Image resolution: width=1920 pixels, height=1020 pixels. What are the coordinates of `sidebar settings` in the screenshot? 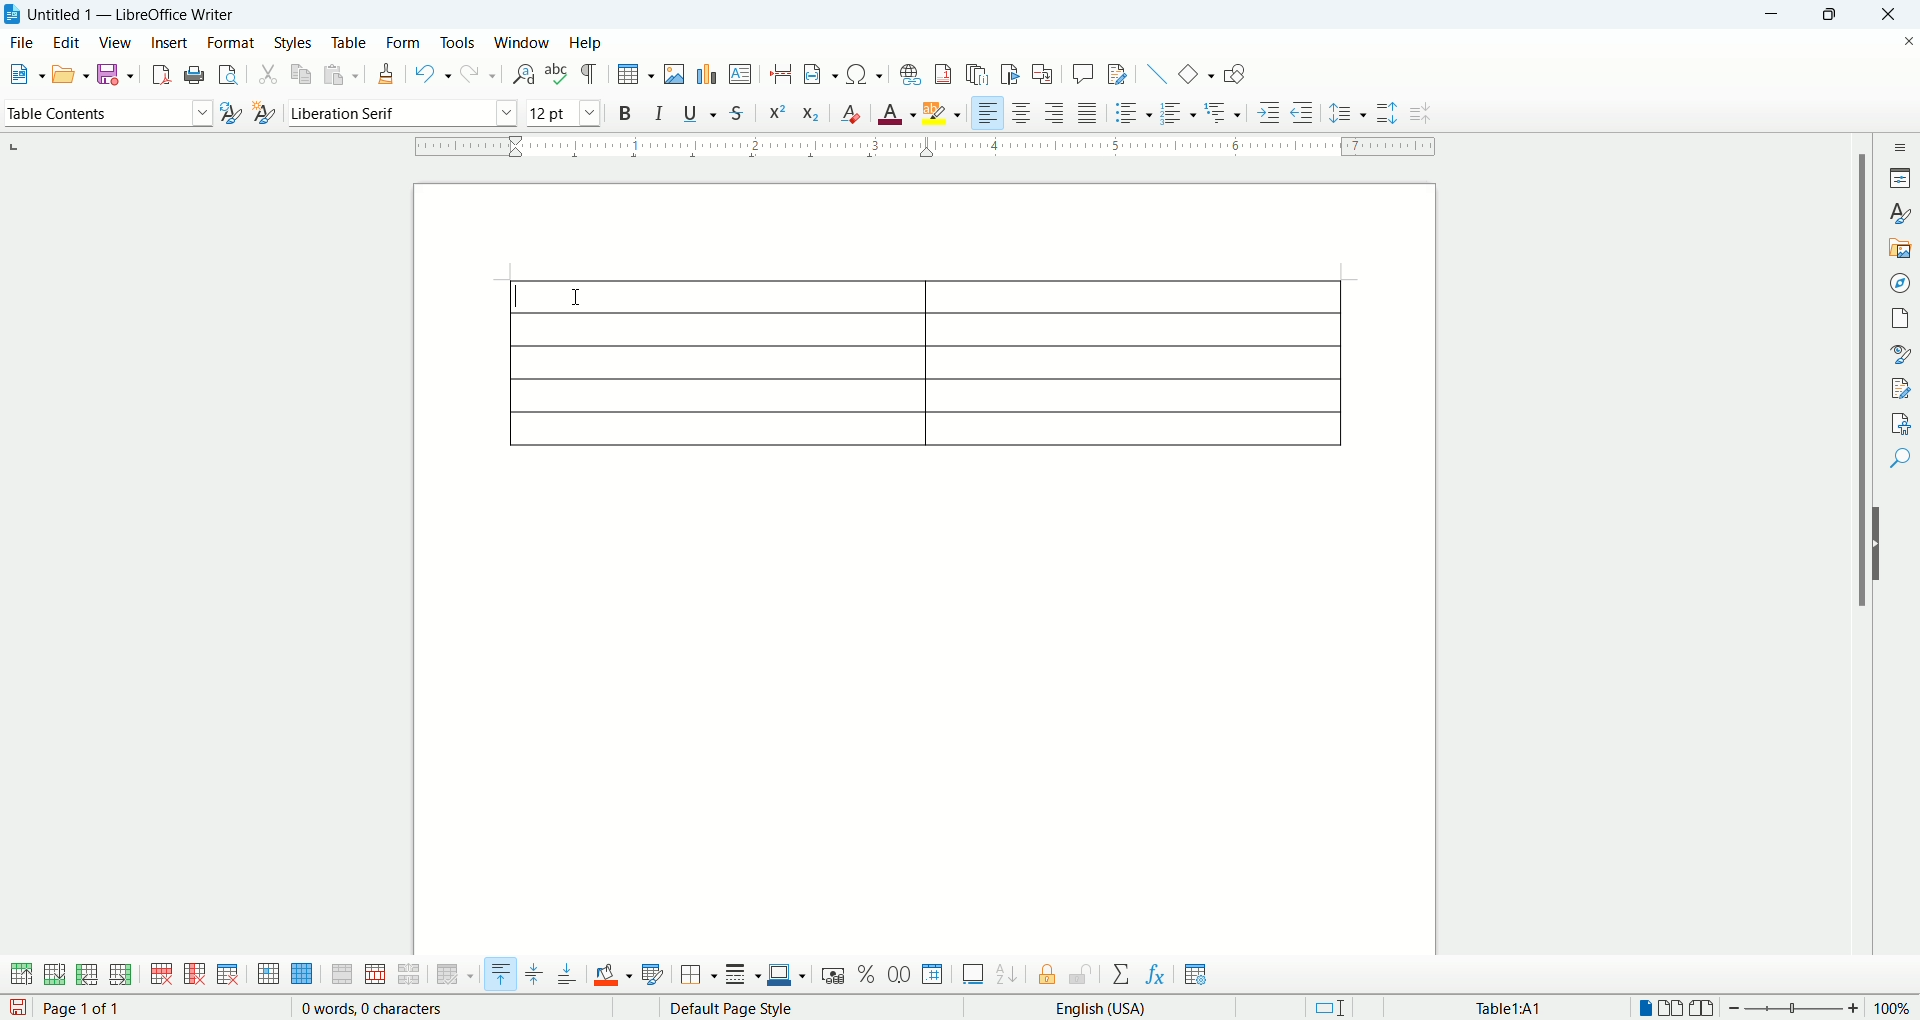 It's located at (1900, 146).